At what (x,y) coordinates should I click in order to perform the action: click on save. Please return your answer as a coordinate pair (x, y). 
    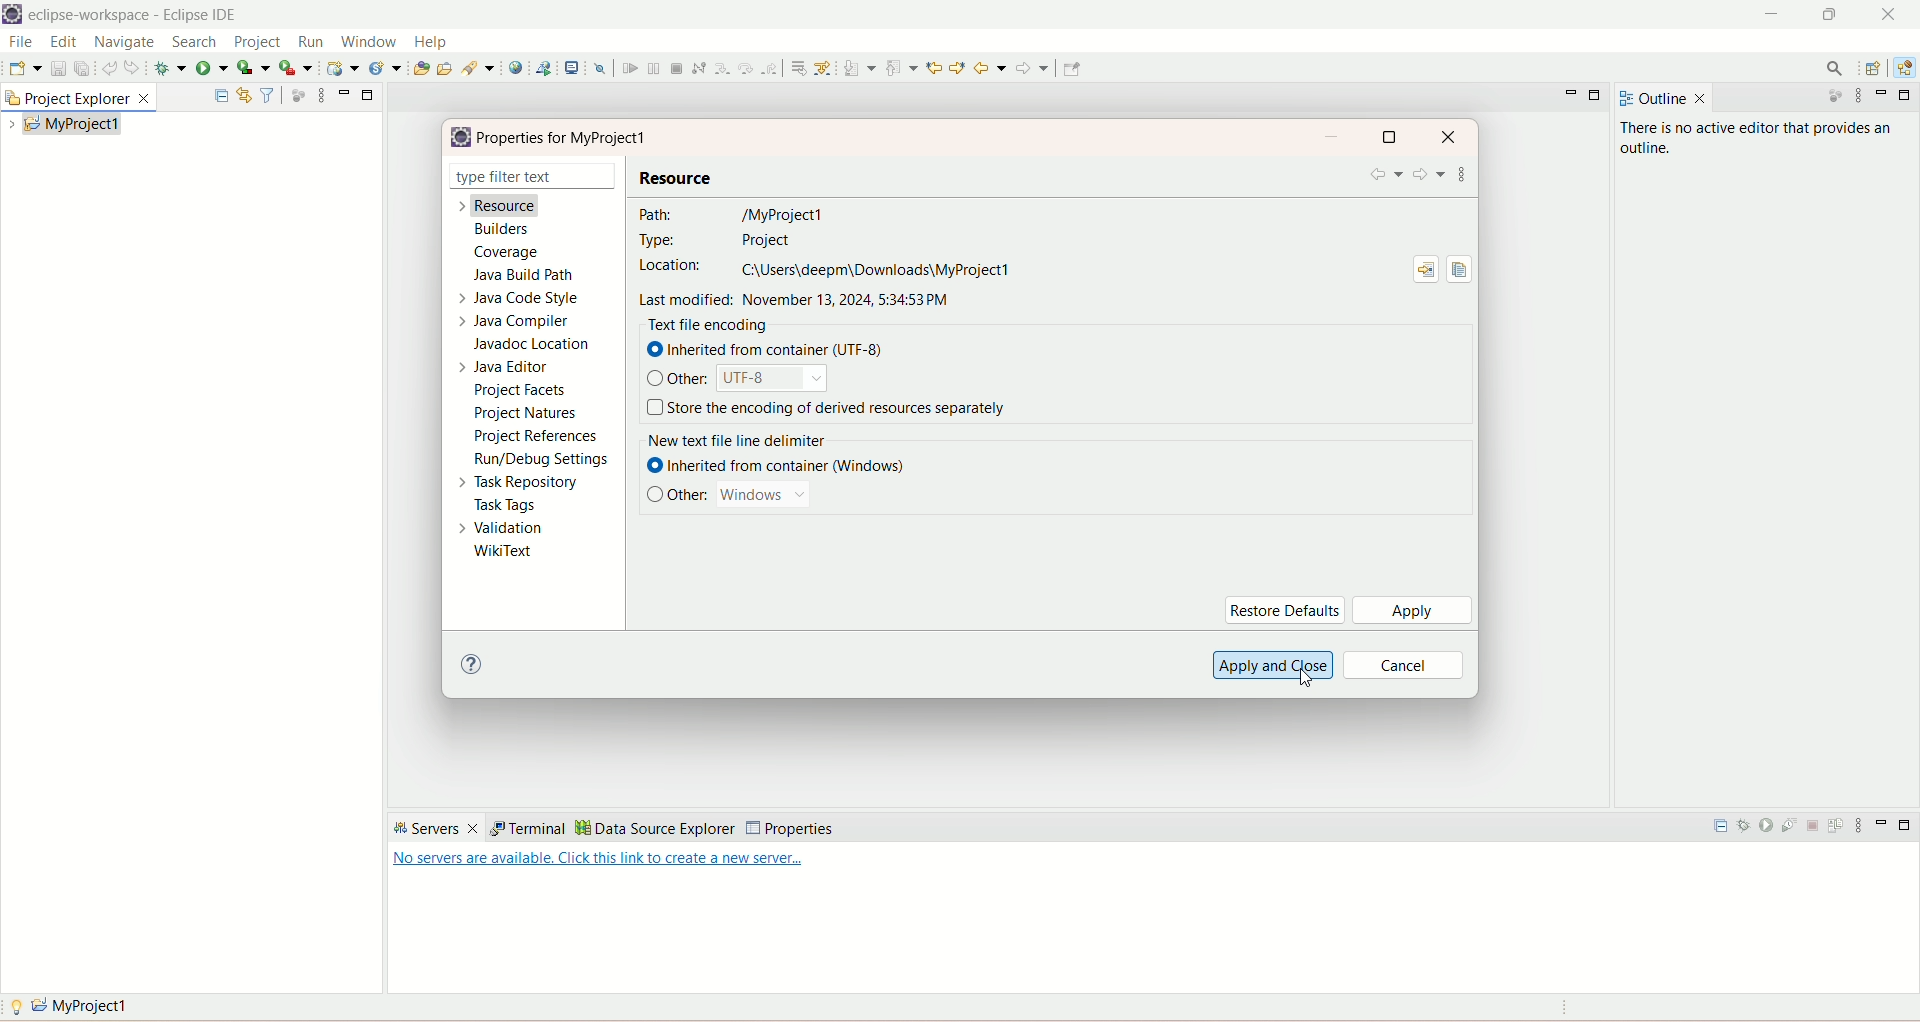
    Looking at the image, I should click on (24, 69).